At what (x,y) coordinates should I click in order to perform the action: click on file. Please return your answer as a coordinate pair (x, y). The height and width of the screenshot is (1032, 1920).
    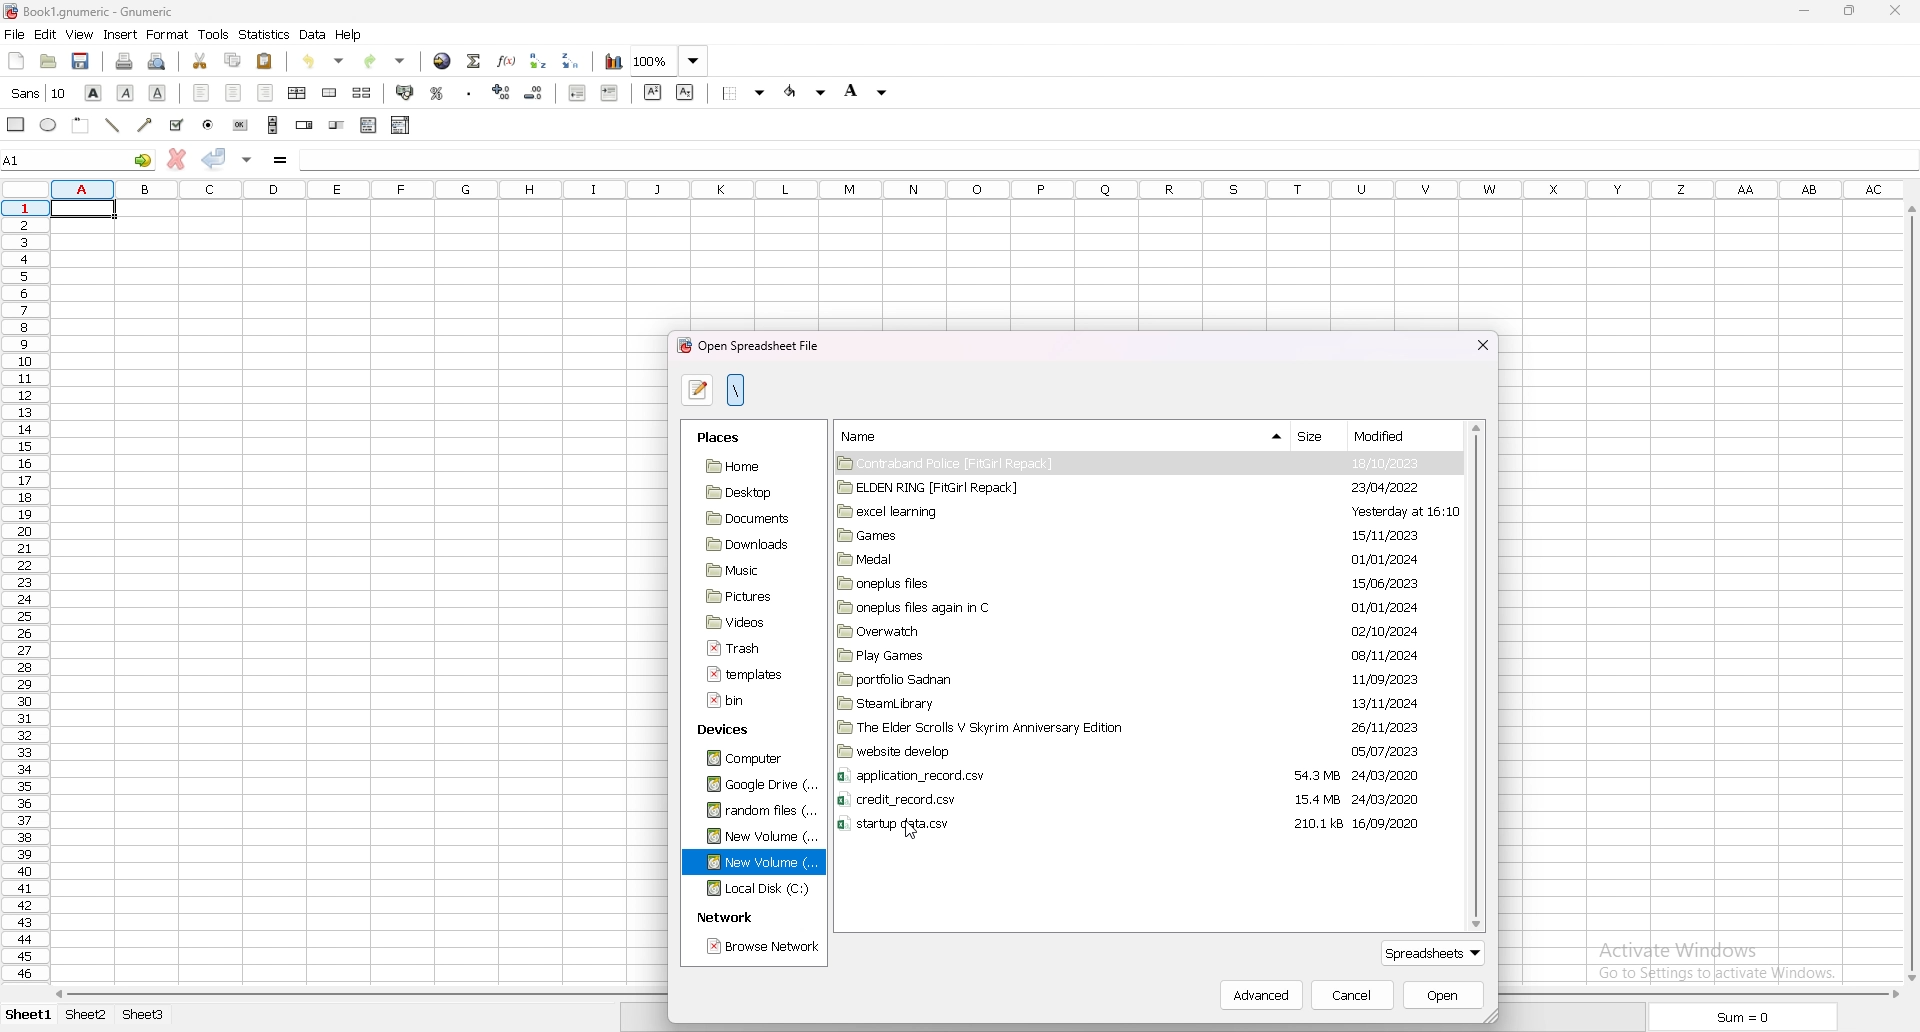
    Looking at the image, I should click on (901, 824).